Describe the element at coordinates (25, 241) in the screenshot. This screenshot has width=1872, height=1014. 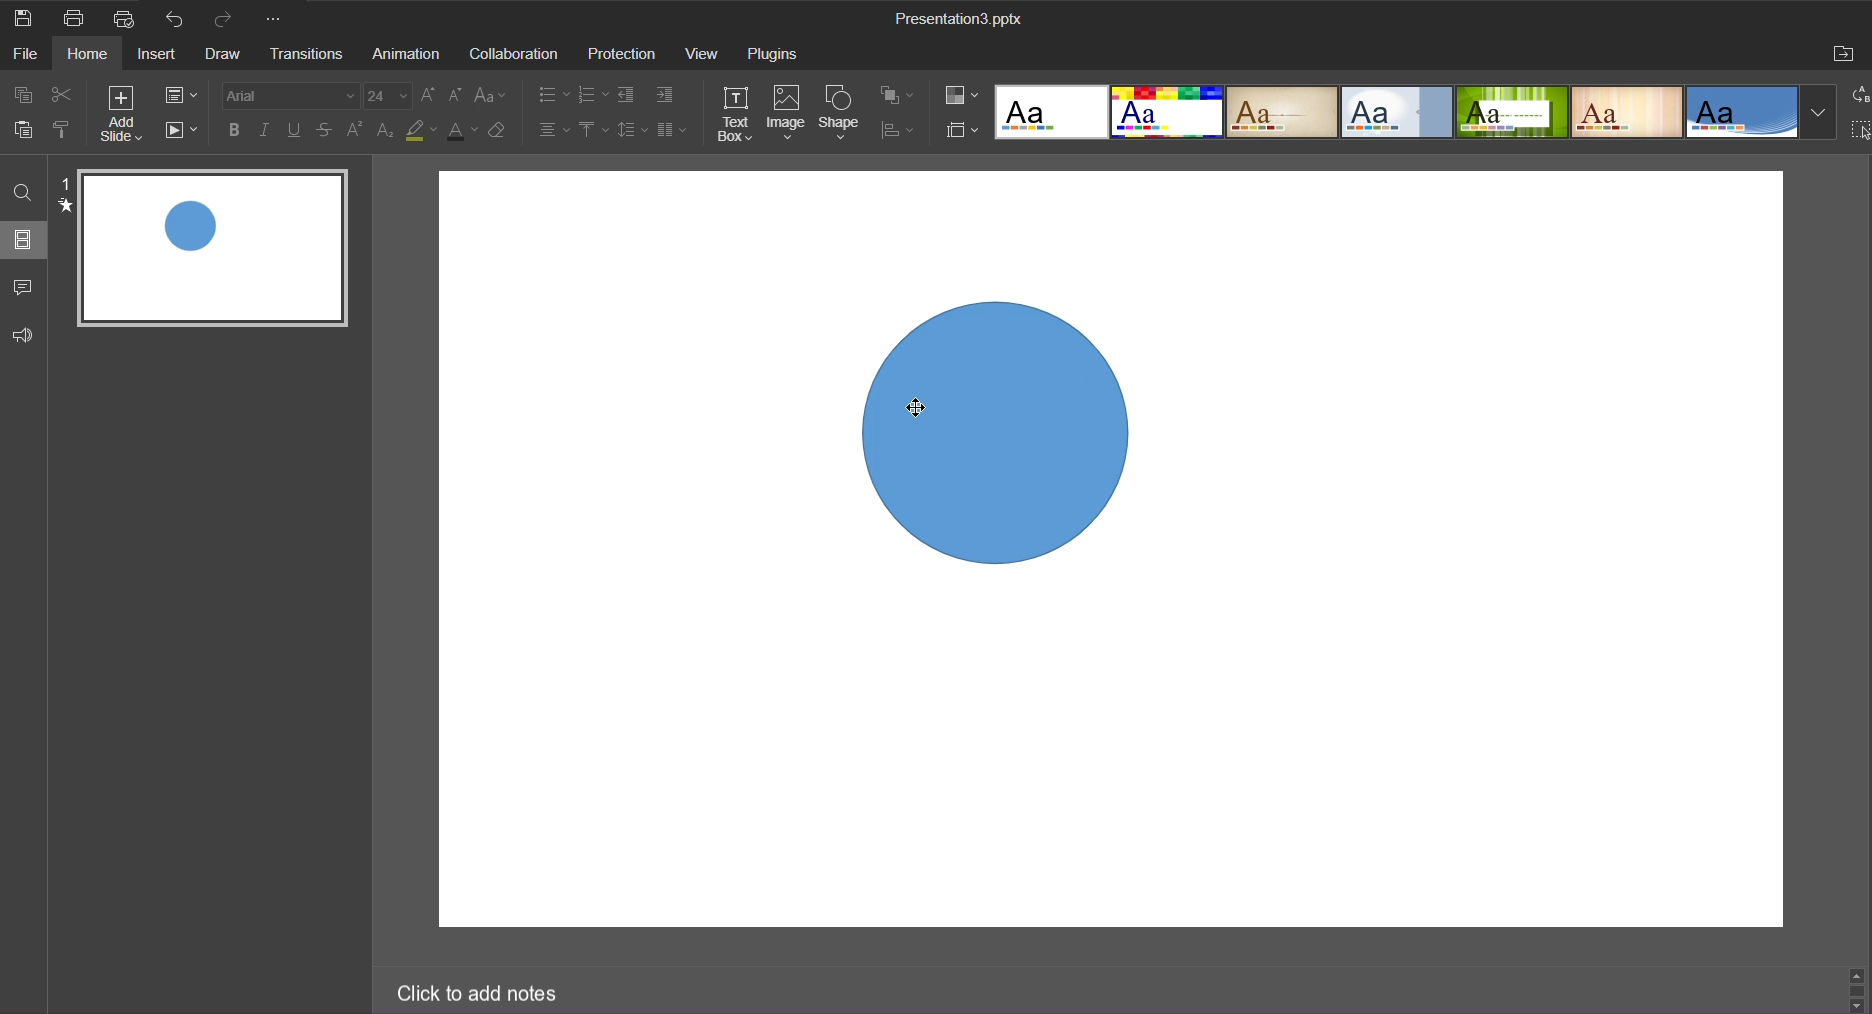
I see `Slide` at that location.